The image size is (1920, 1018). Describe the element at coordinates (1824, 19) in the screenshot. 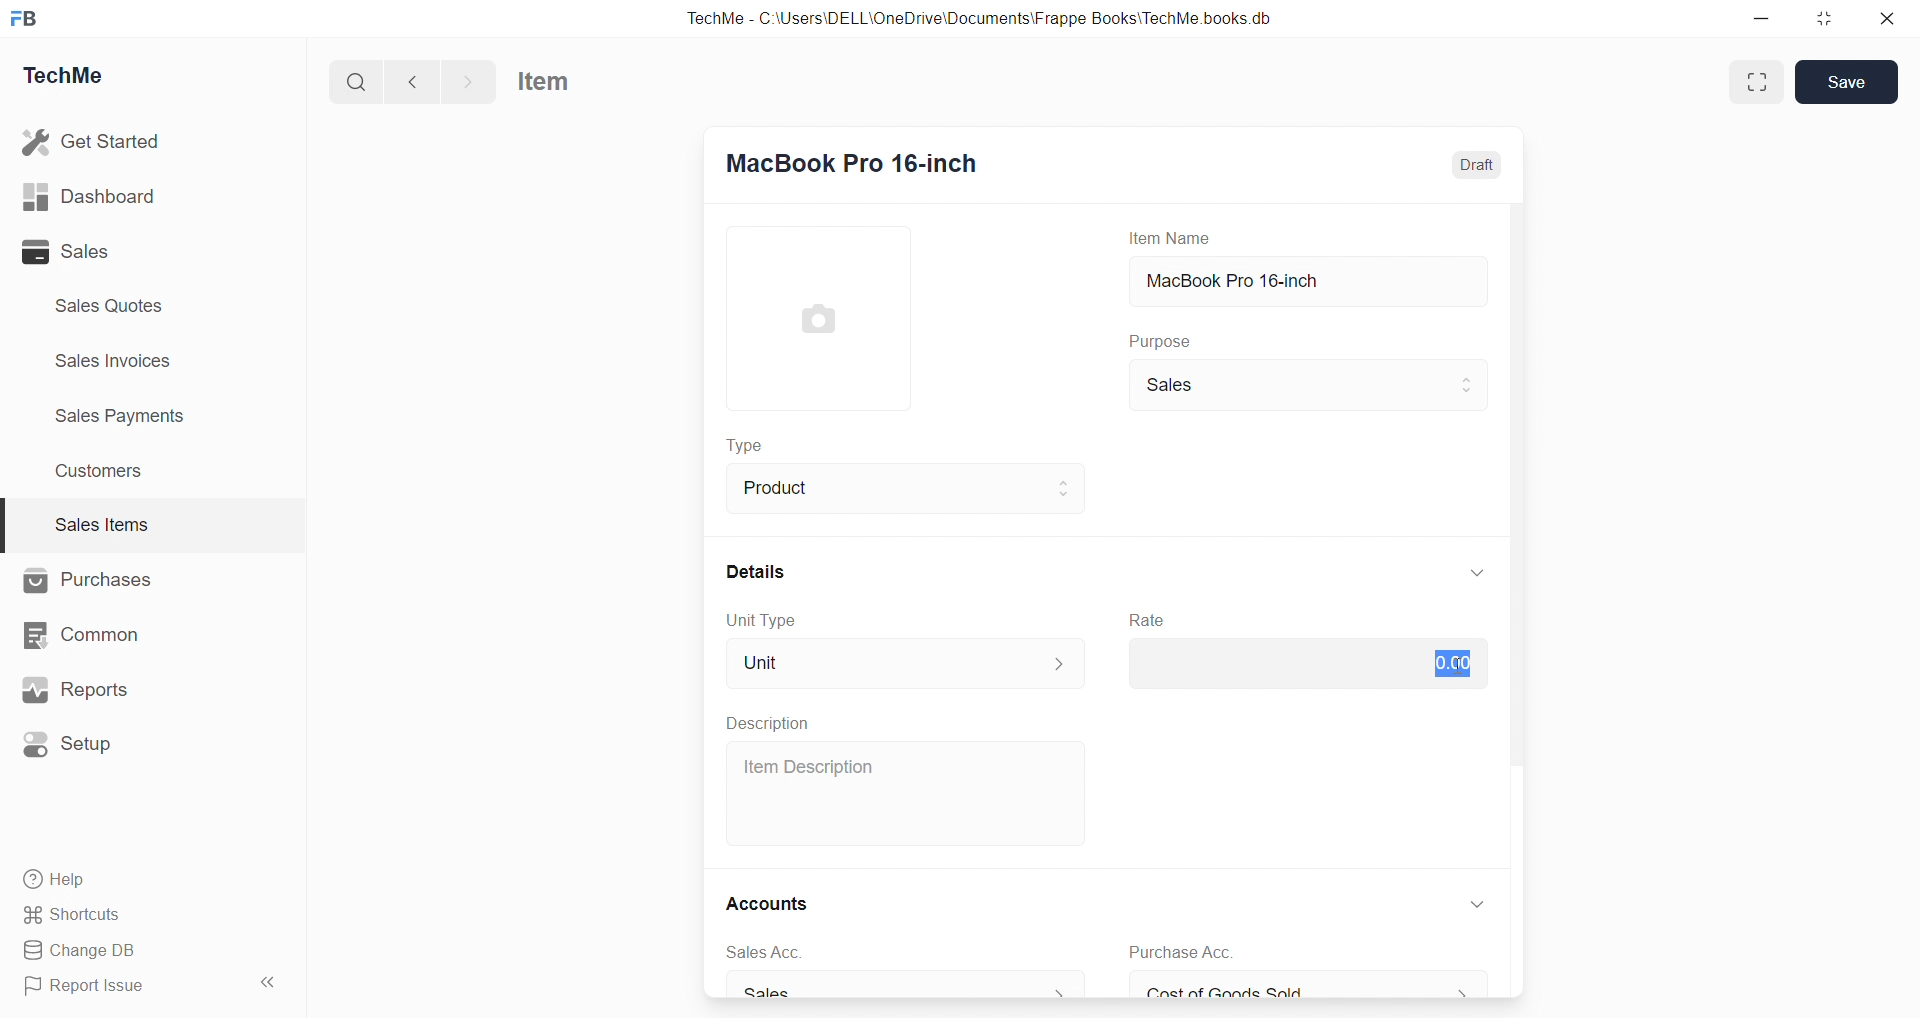

I see `resize` at that location.